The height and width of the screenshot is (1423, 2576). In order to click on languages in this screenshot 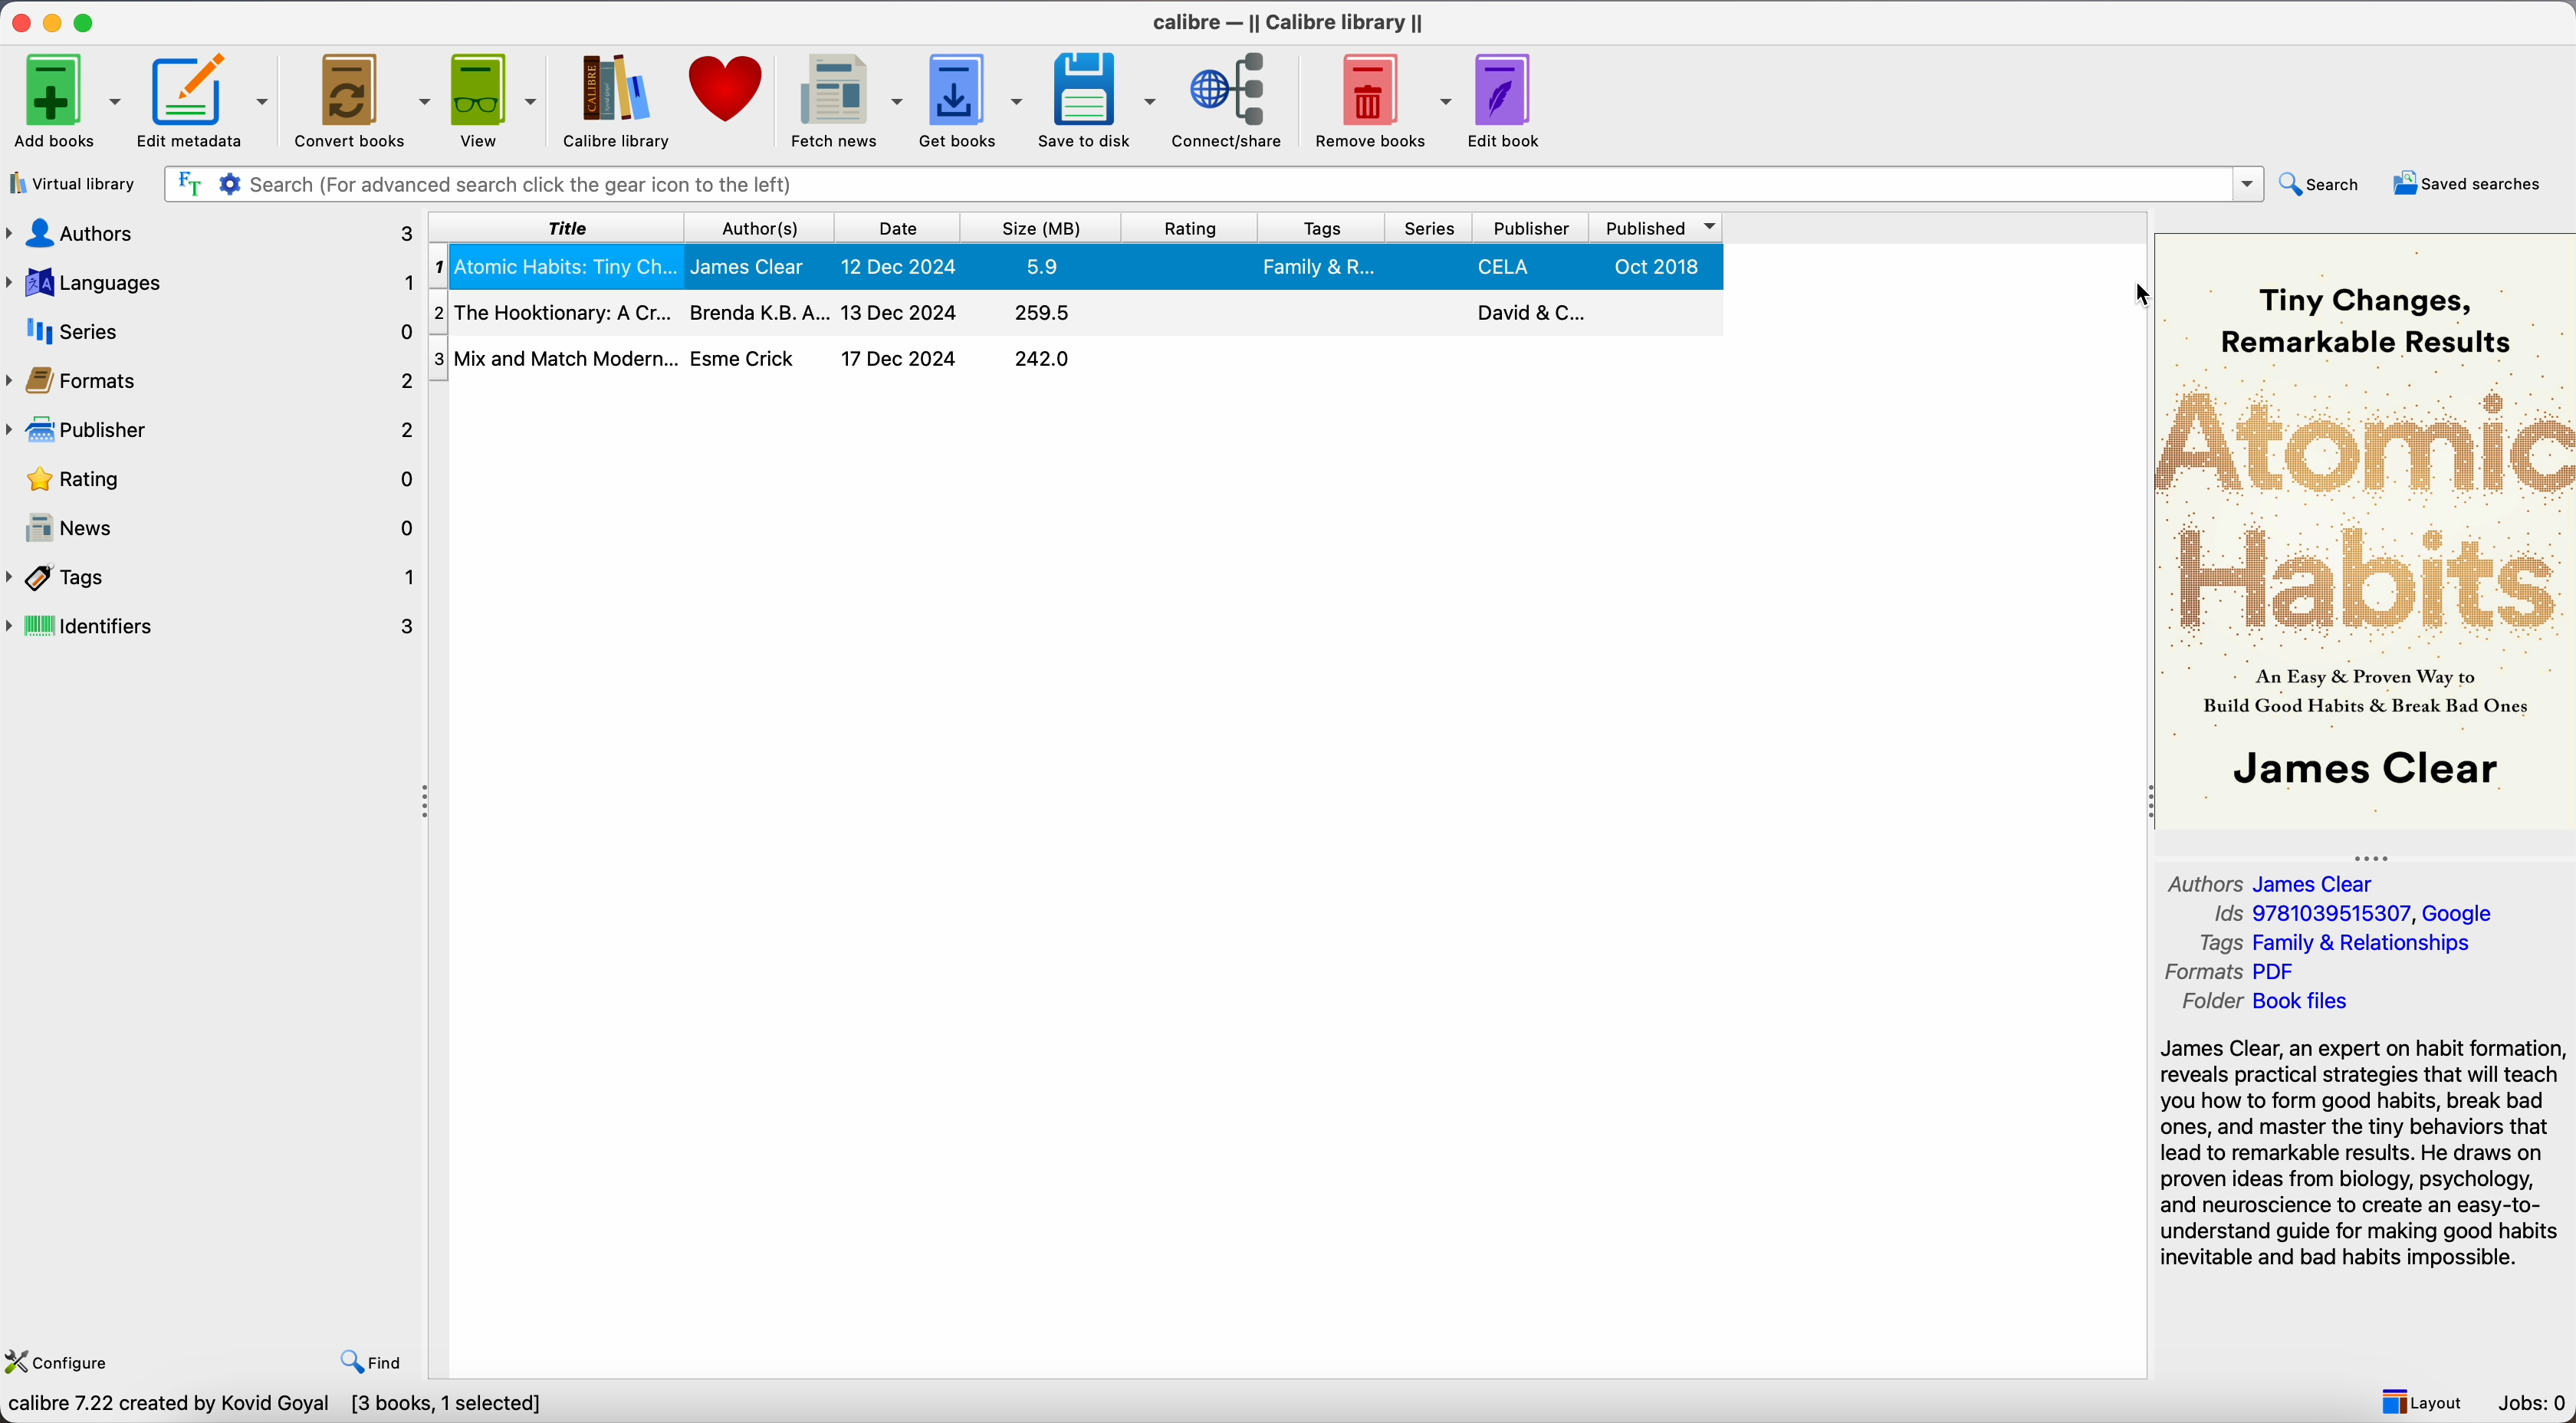, I will do `click(211, 281)`.